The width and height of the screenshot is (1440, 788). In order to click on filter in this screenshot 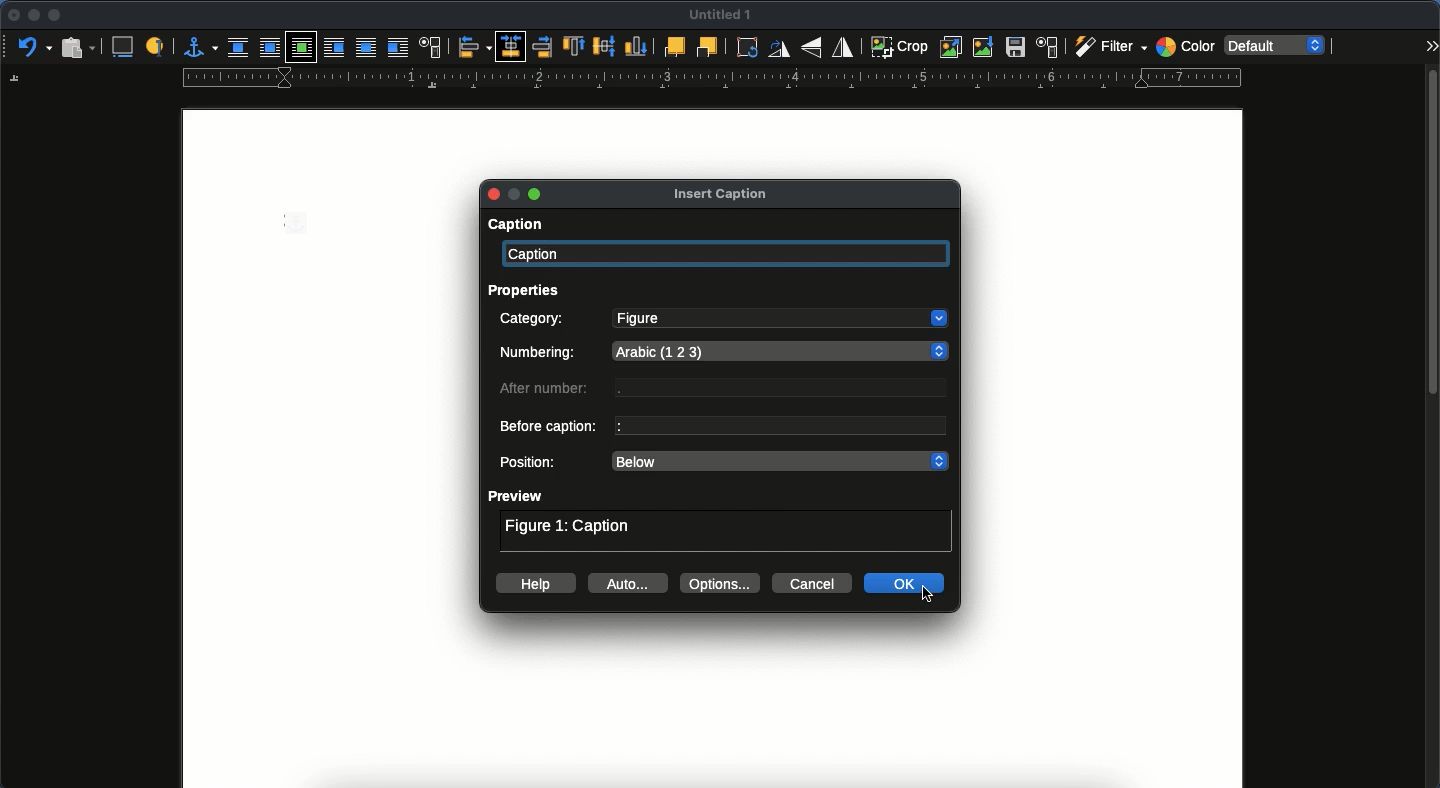, I will do `click(1108, 47)`.